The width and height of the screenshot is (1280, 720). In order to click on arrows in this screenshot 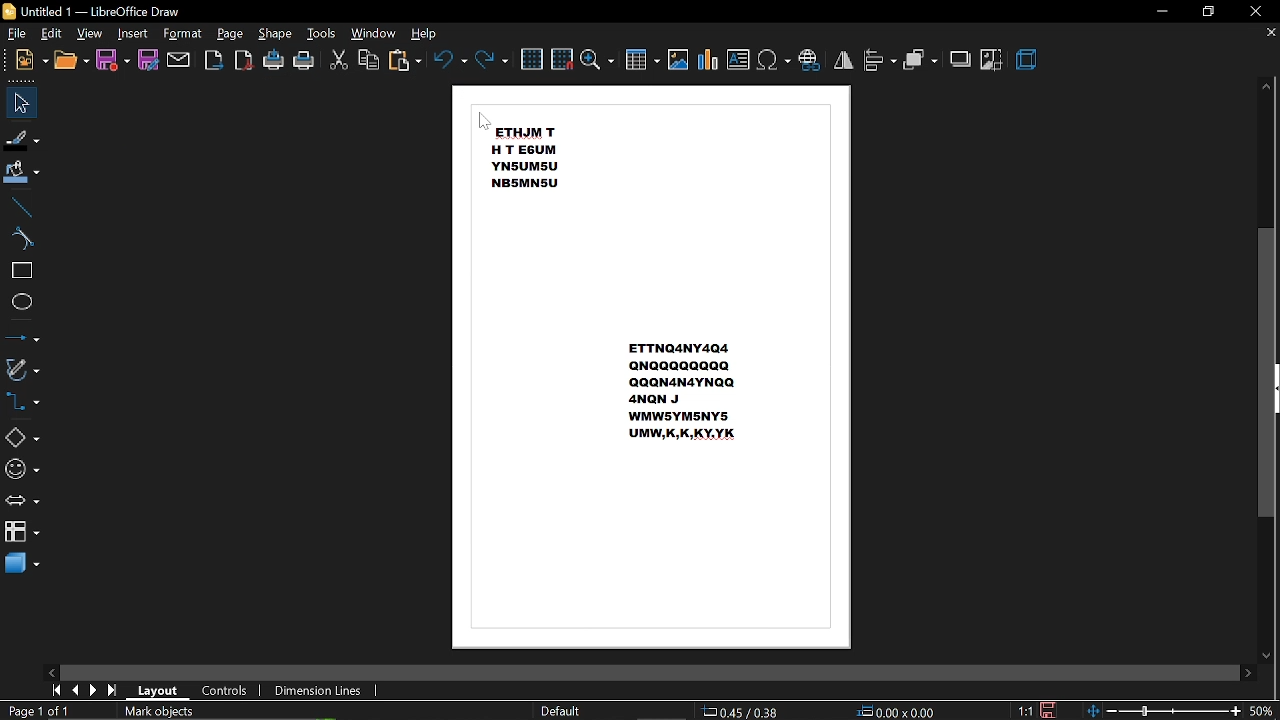, I will do `click(22, 502)`.